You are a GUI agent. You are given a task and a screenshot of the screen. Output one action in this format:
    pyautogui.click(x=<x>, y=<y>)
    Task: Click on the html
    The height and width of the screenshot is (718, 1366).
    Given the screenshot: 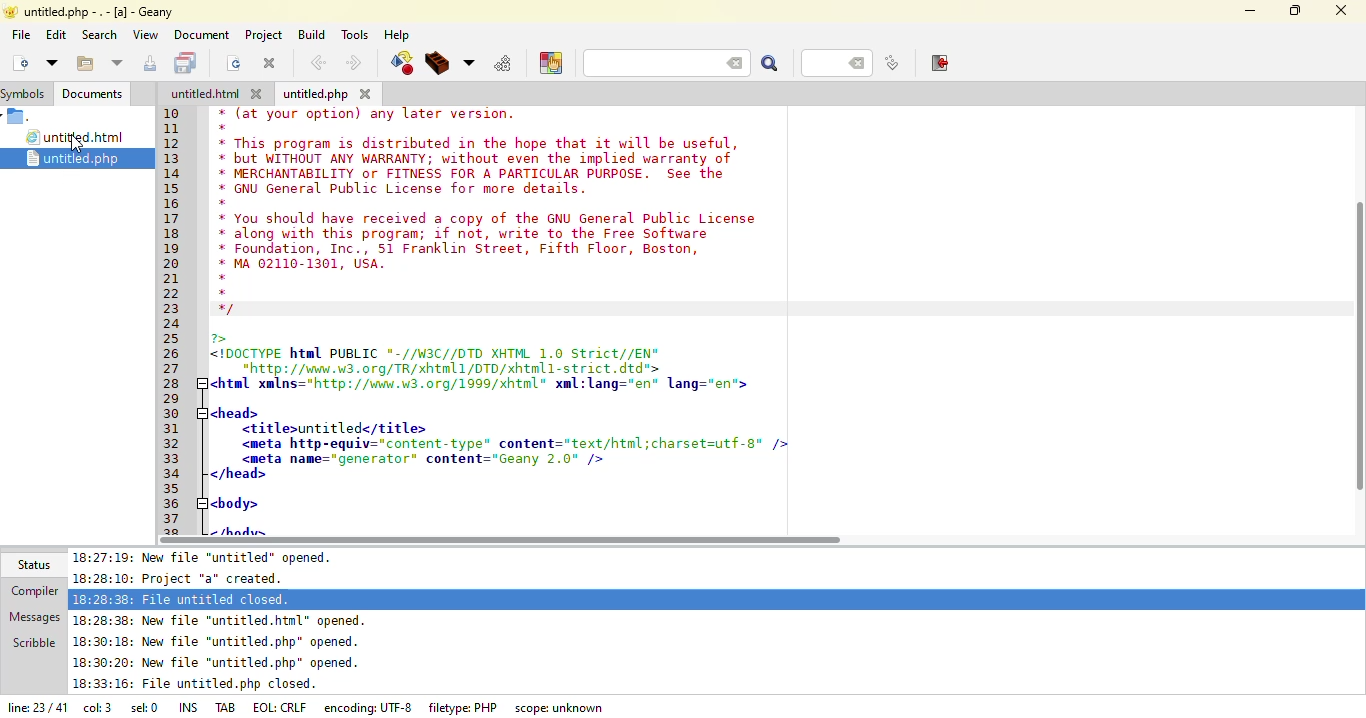 What is the action you would take?
    pyautogui.click(x=204, y=94)
    